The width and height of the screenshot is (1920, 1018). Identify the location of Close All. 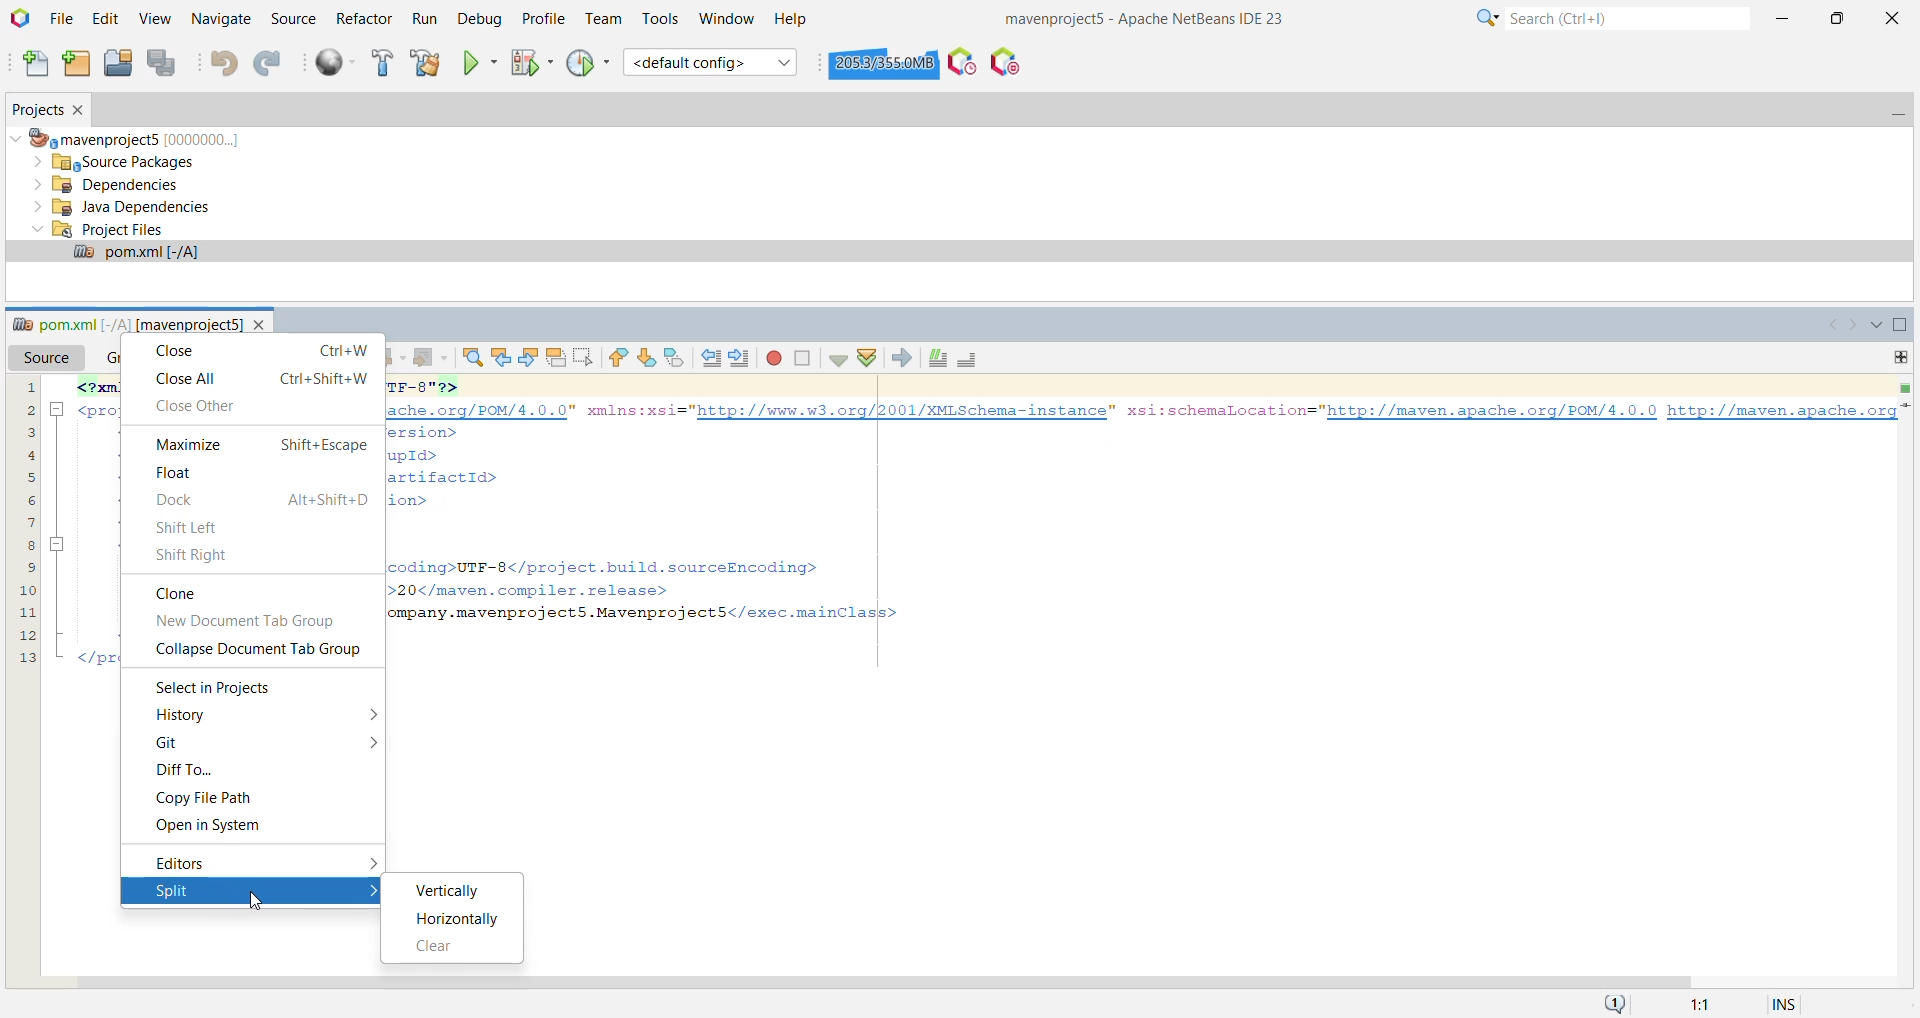
(262, 377).